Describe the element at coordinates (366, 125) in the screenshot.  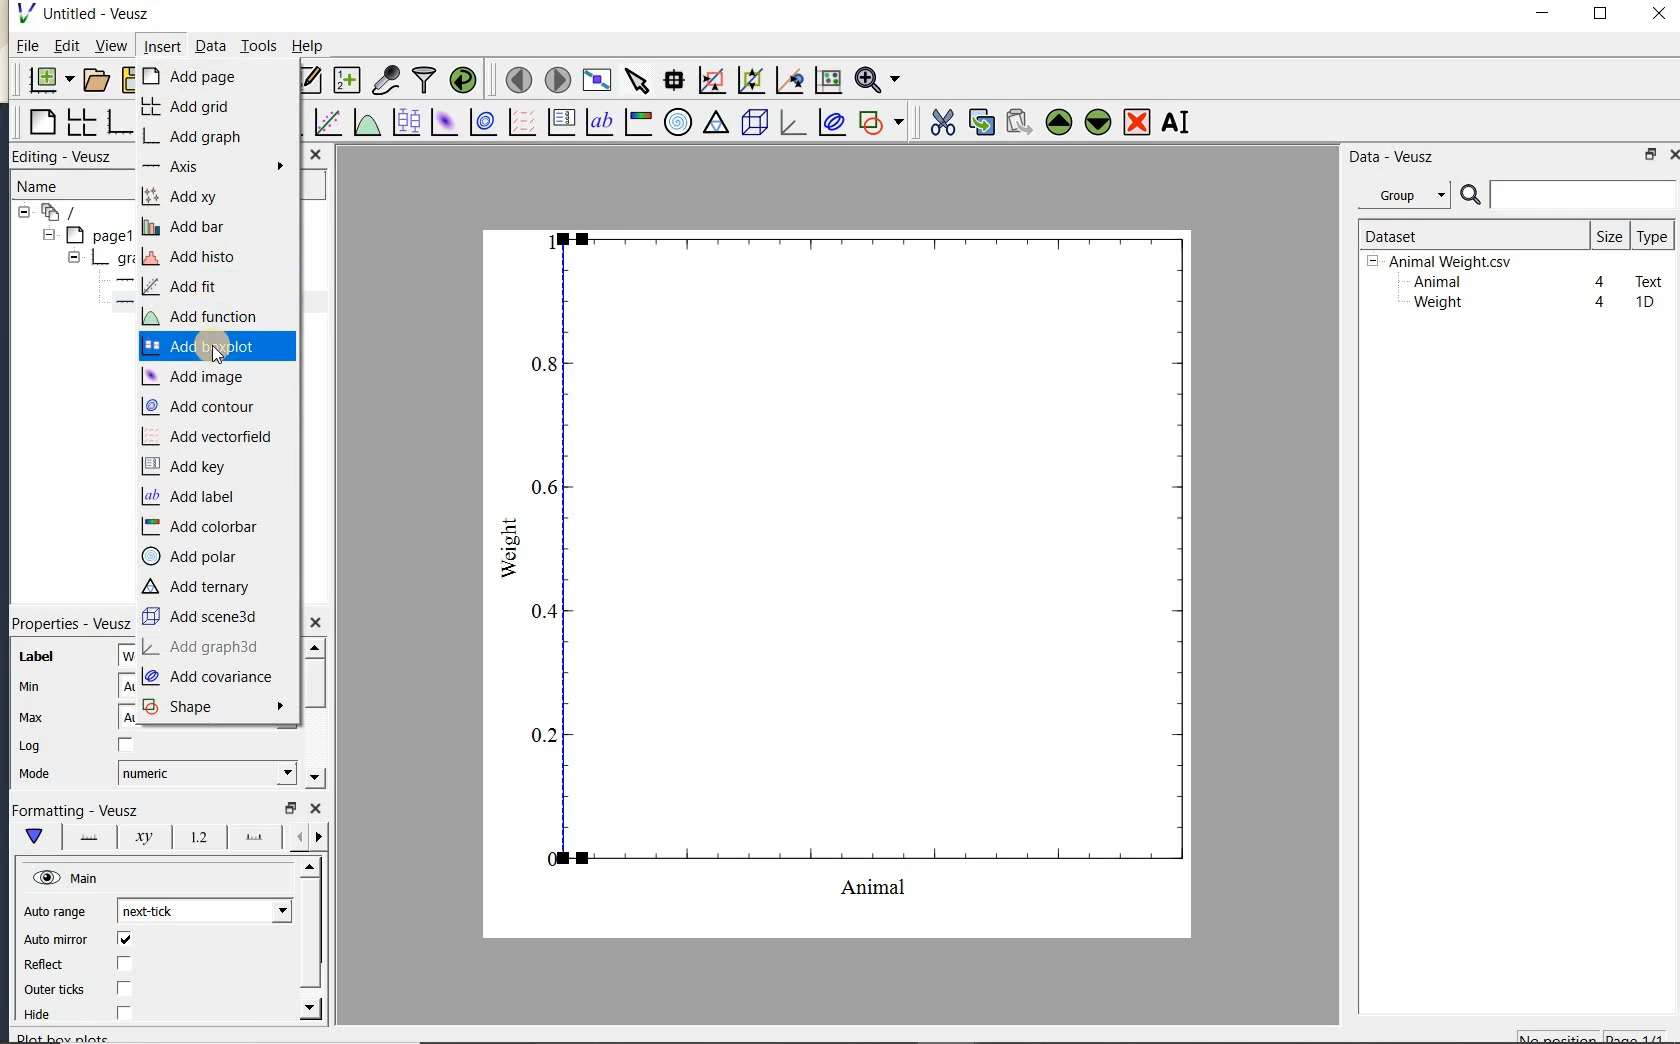
I see `plot a function` at that location.